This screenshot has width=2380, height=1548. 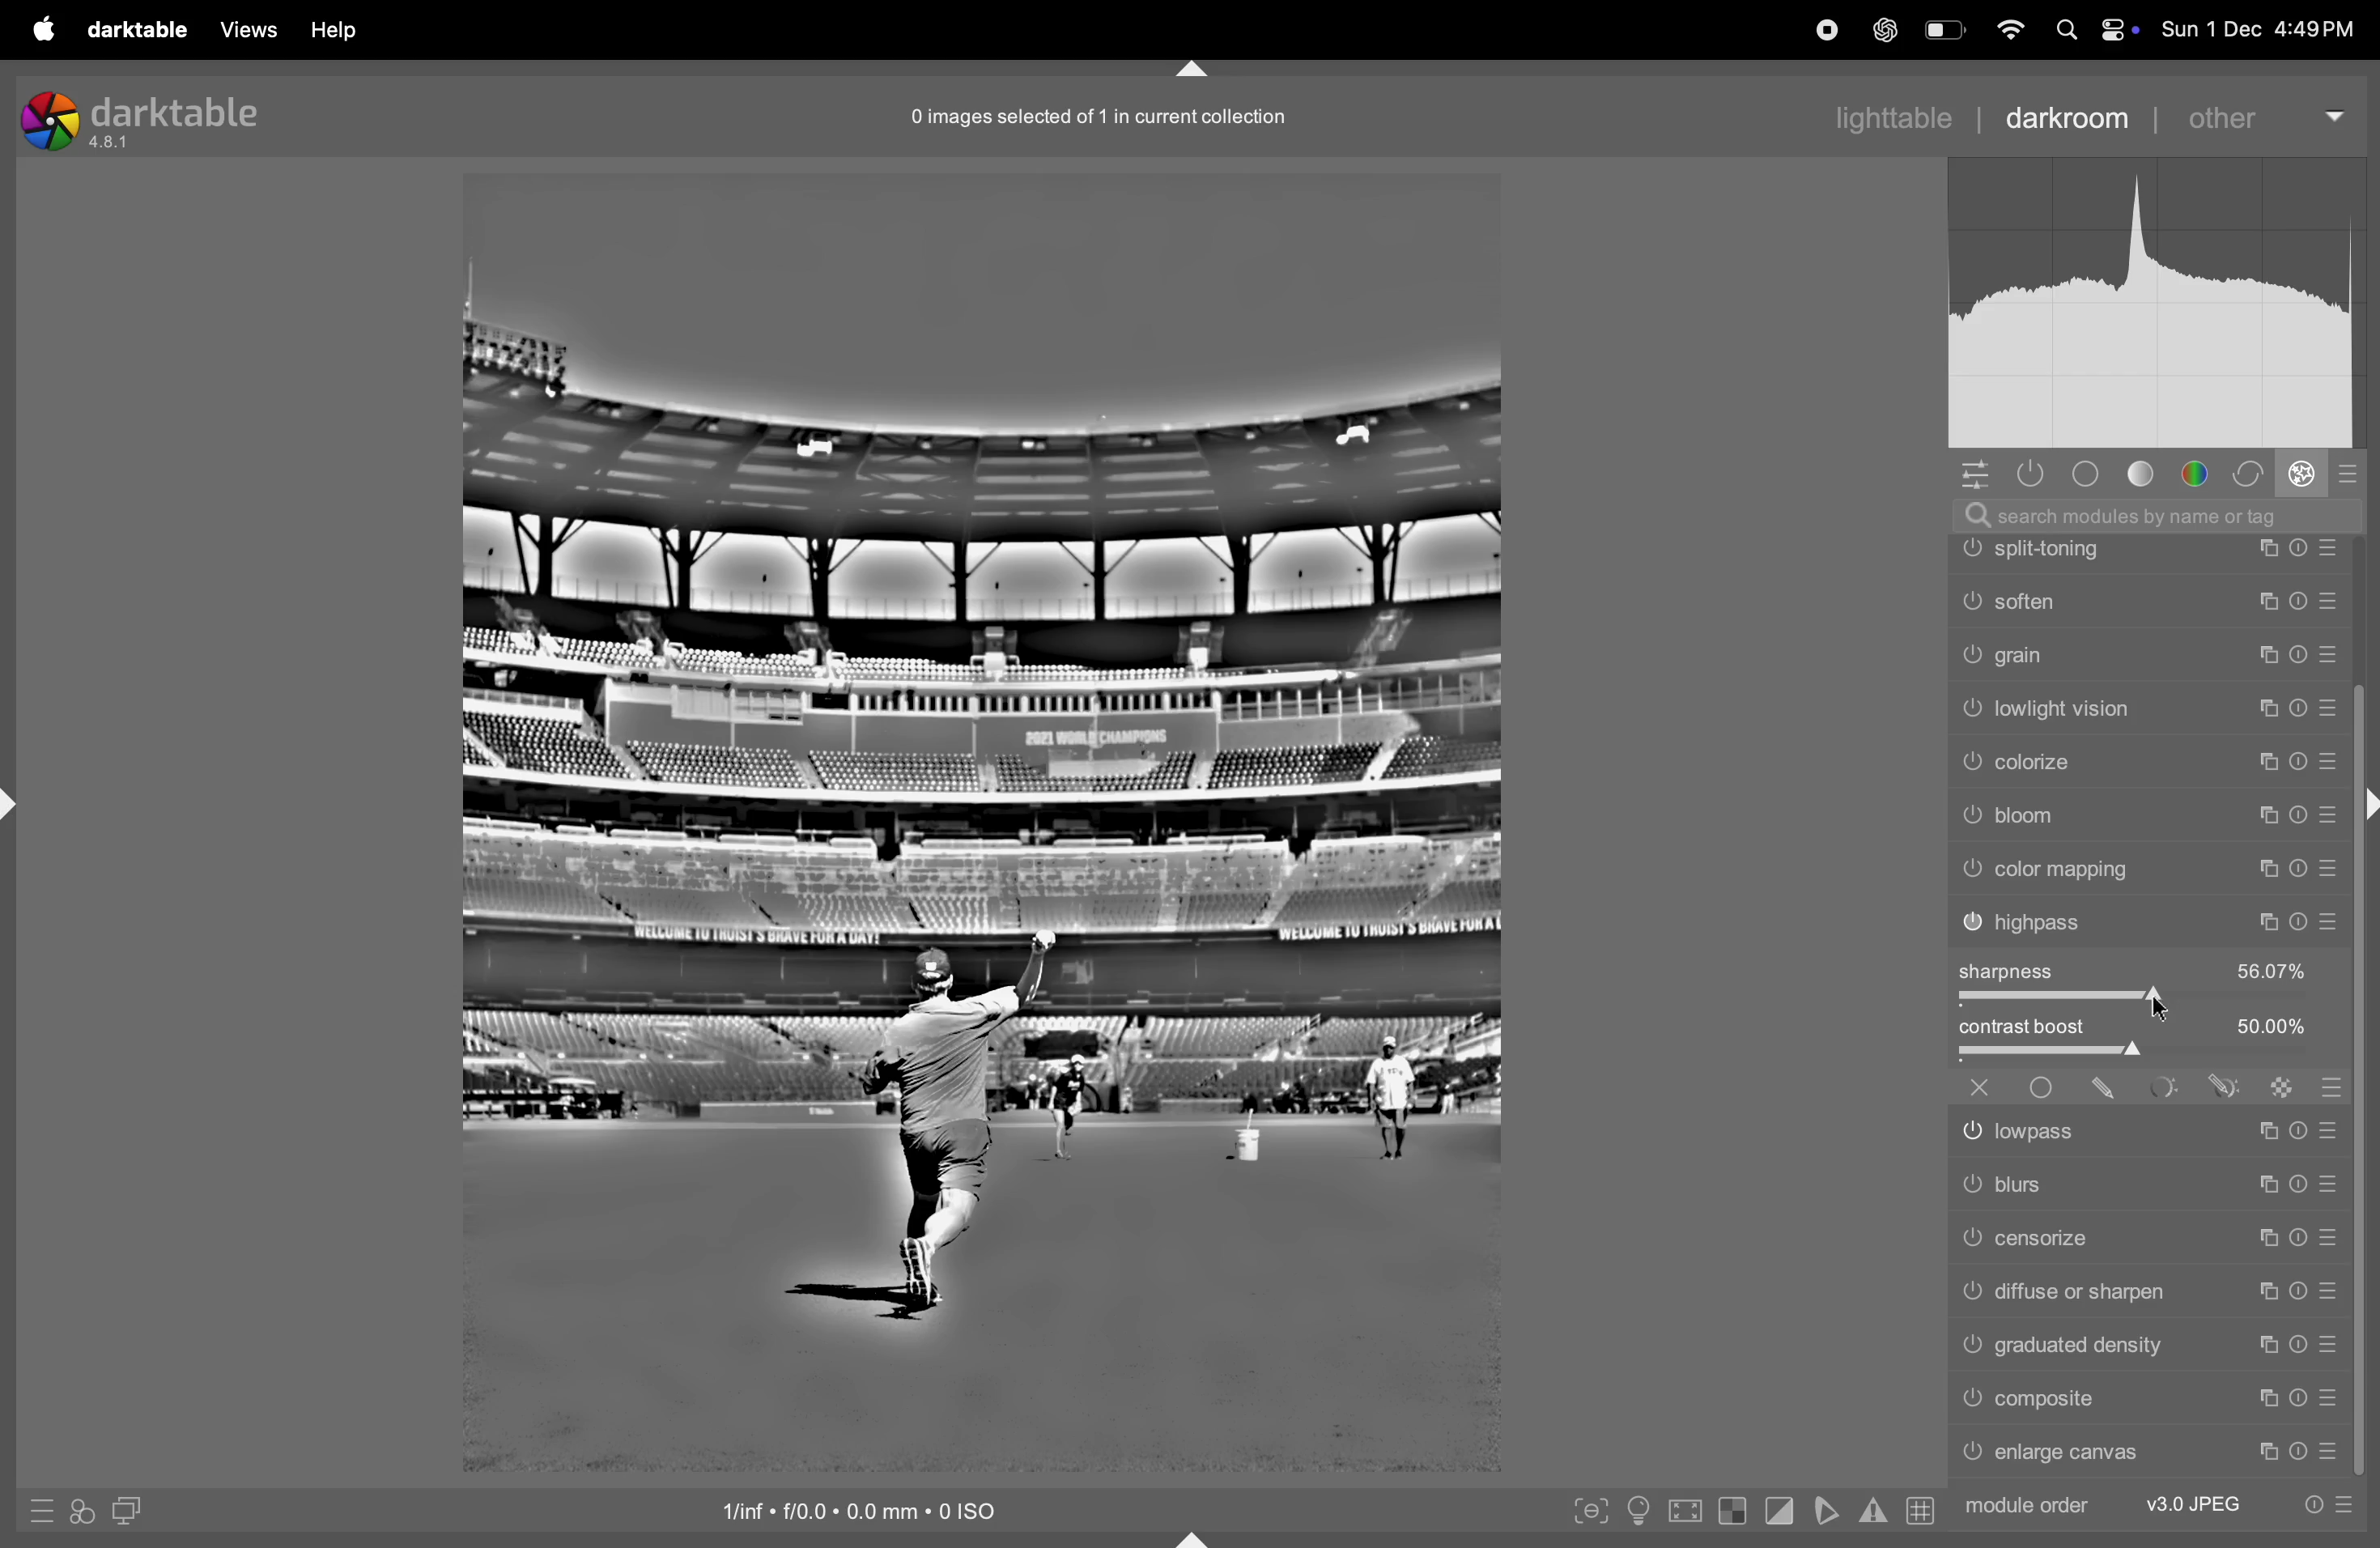 I want to click on date and time, so click(x=2264, y=30).